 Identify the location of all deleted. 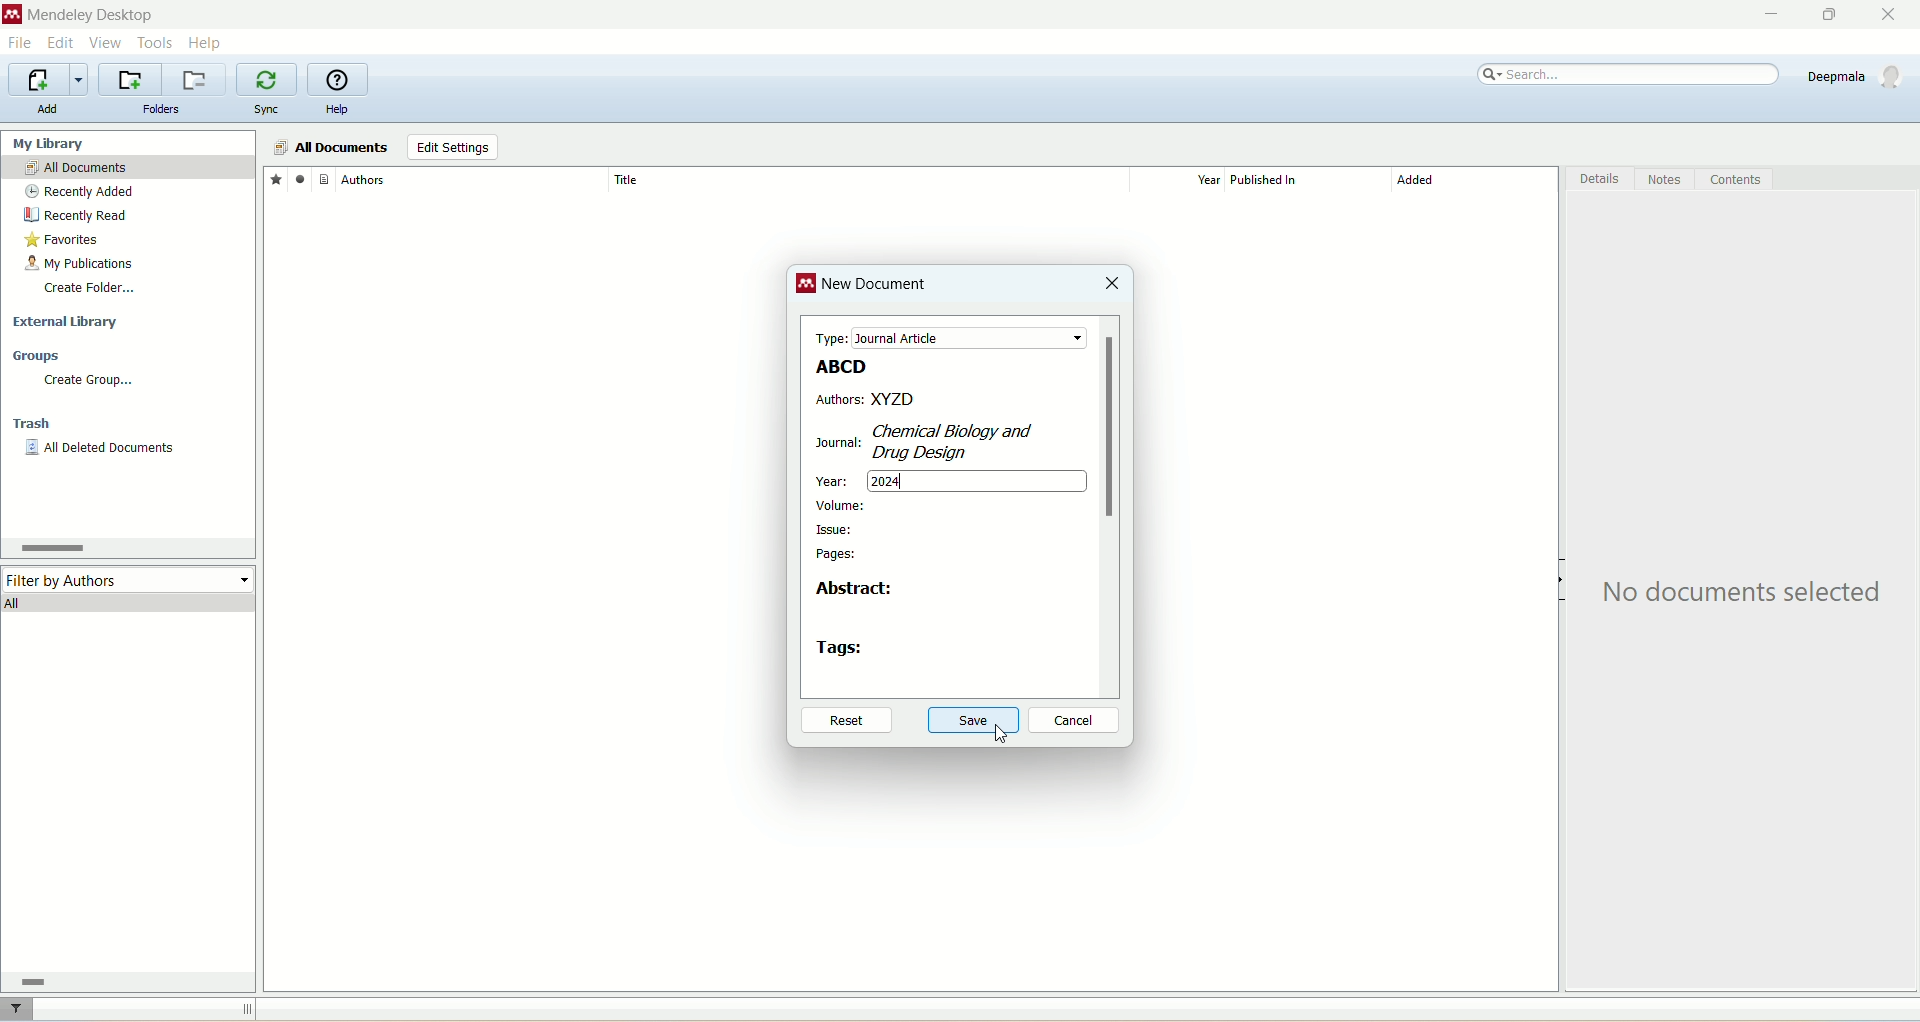
(101, 450).